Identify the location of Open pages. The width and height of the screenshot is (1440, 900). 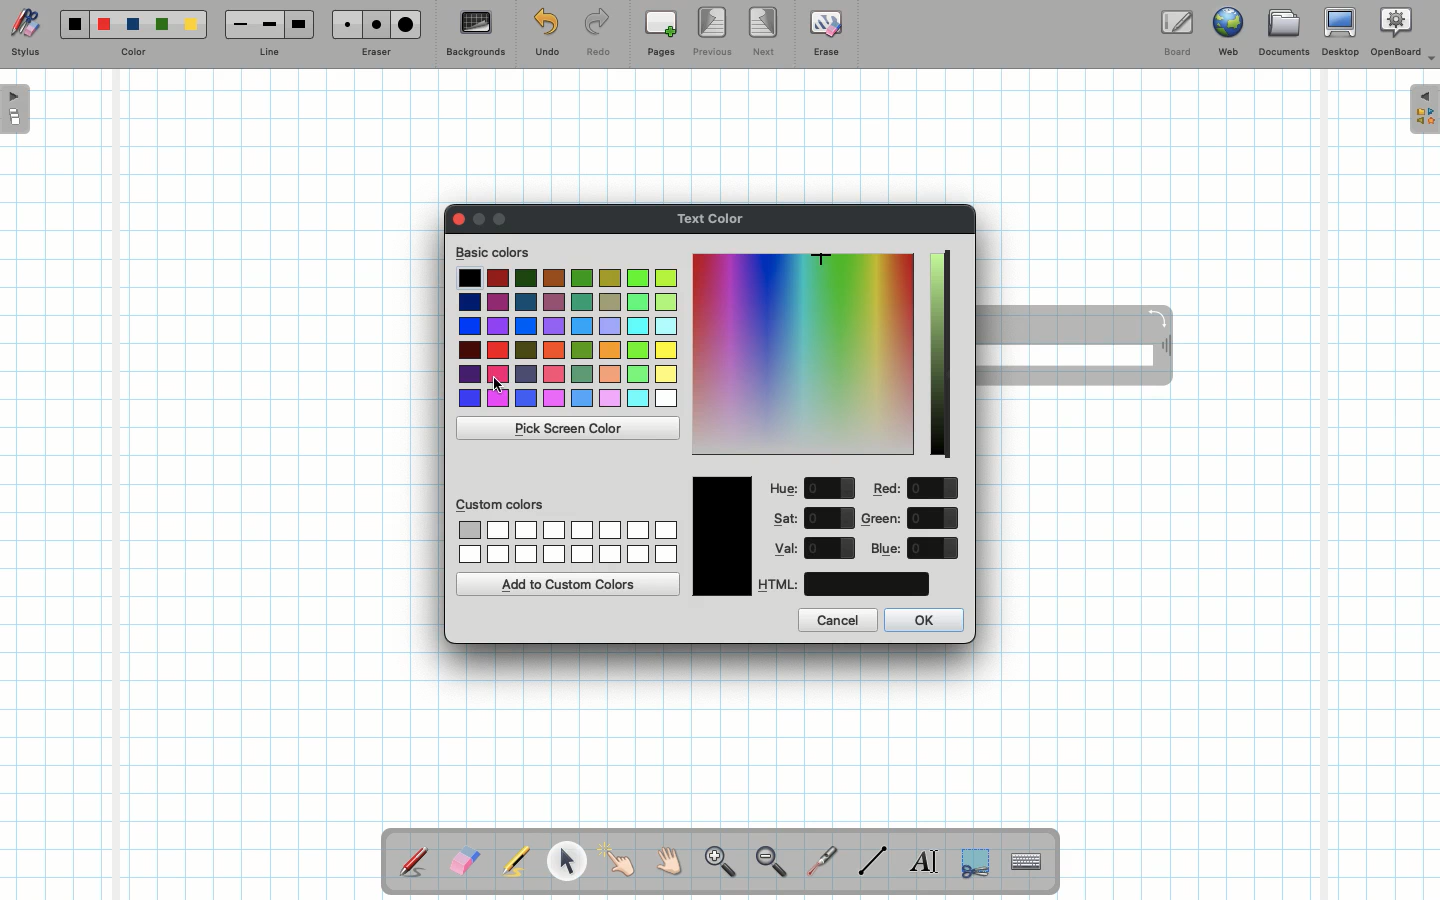
(17, 108).